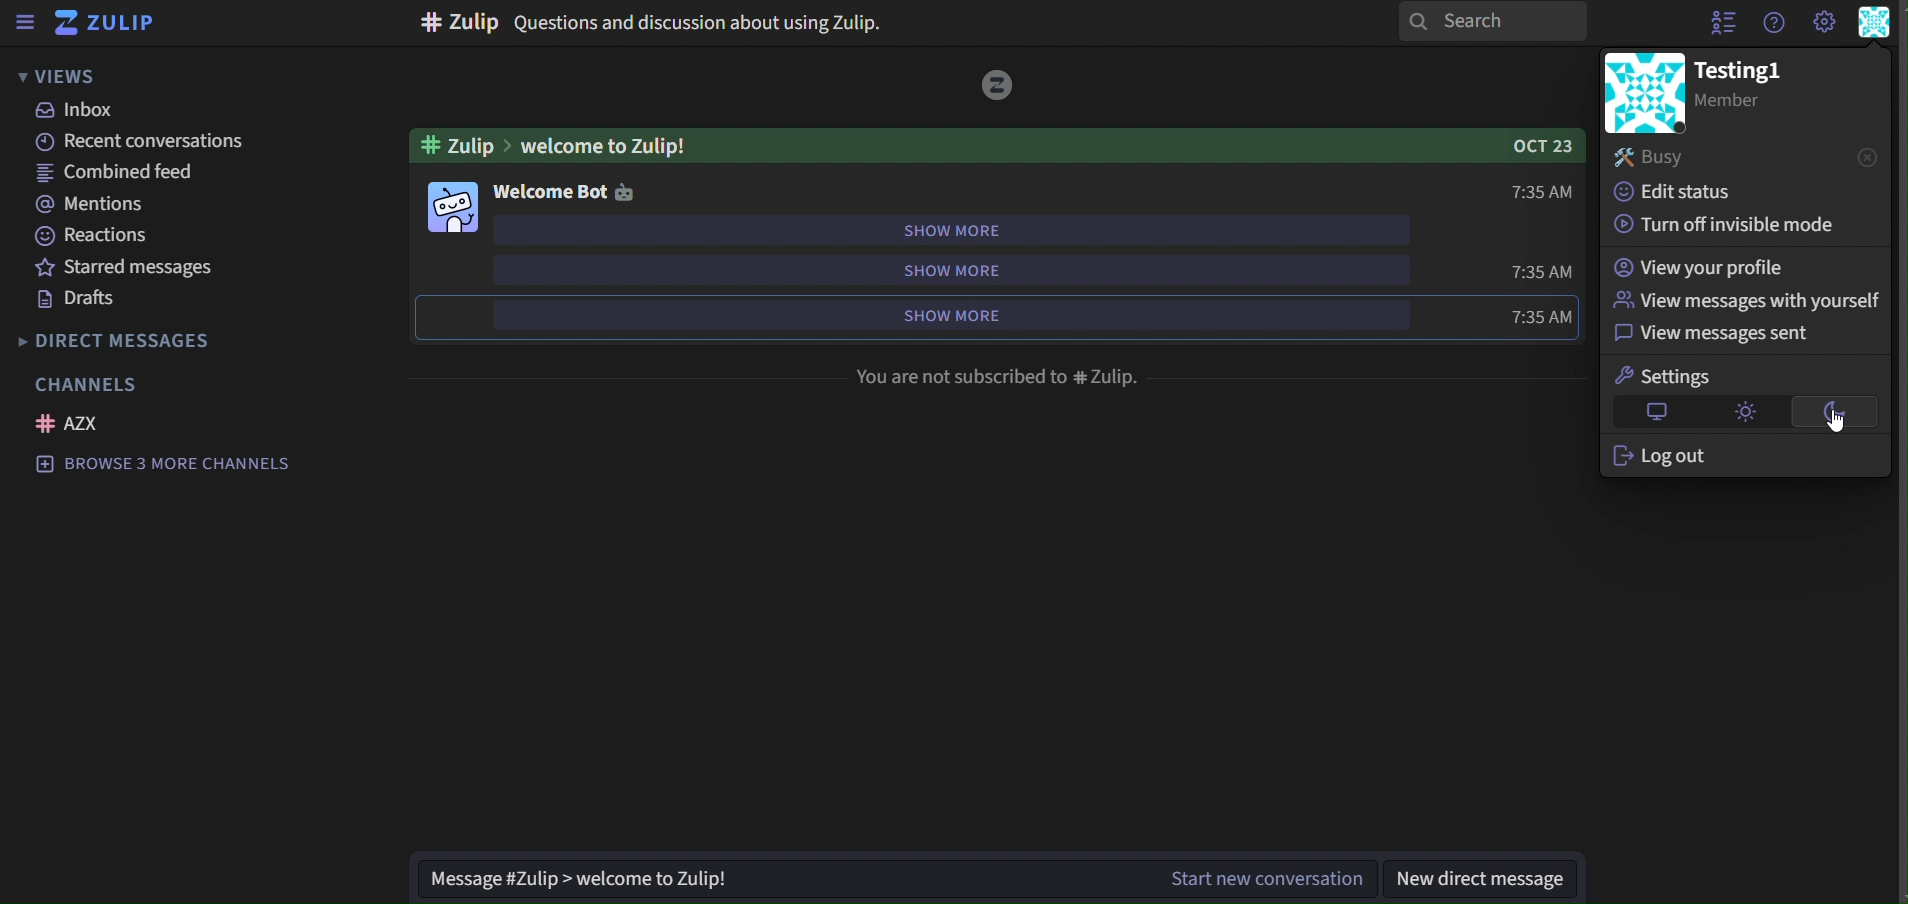 The height and width of the screenshot is (904, 1908). Describe the element at coordinates (137, 340) in the screenshot. I see `direct messages` at that location.